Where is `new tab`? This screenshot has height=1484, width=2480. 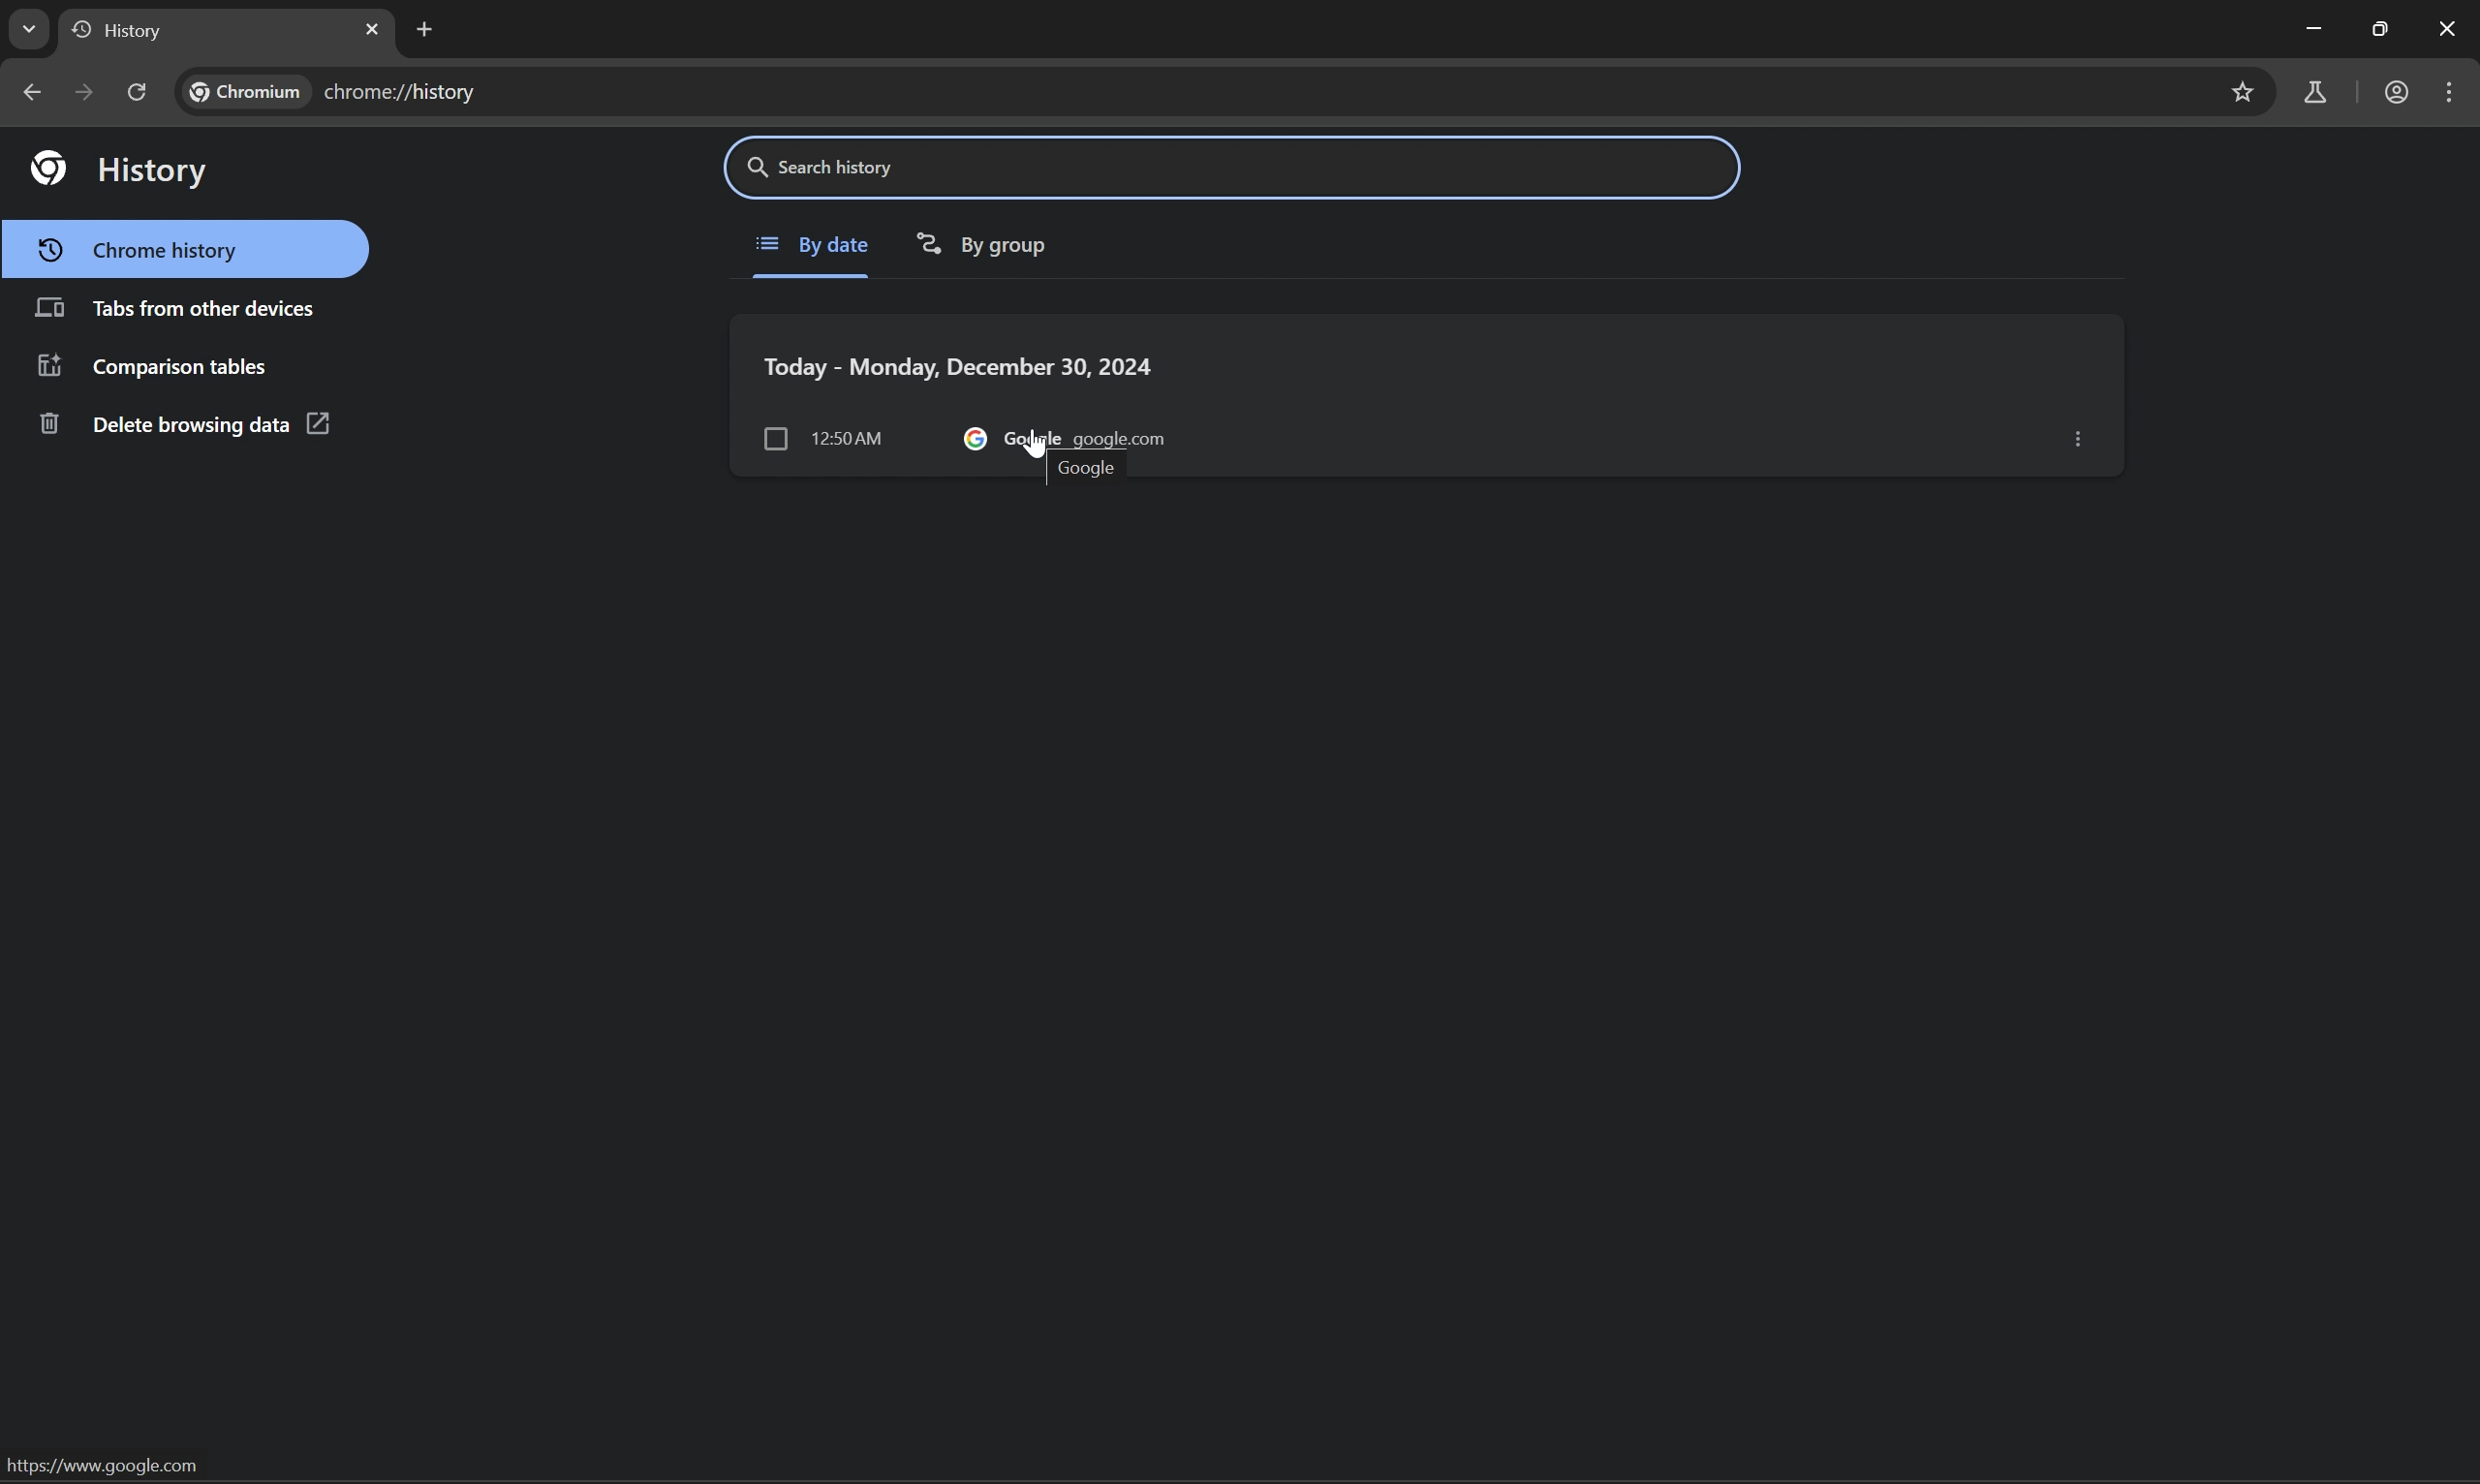
new tab is located at coordinates (422, 30).